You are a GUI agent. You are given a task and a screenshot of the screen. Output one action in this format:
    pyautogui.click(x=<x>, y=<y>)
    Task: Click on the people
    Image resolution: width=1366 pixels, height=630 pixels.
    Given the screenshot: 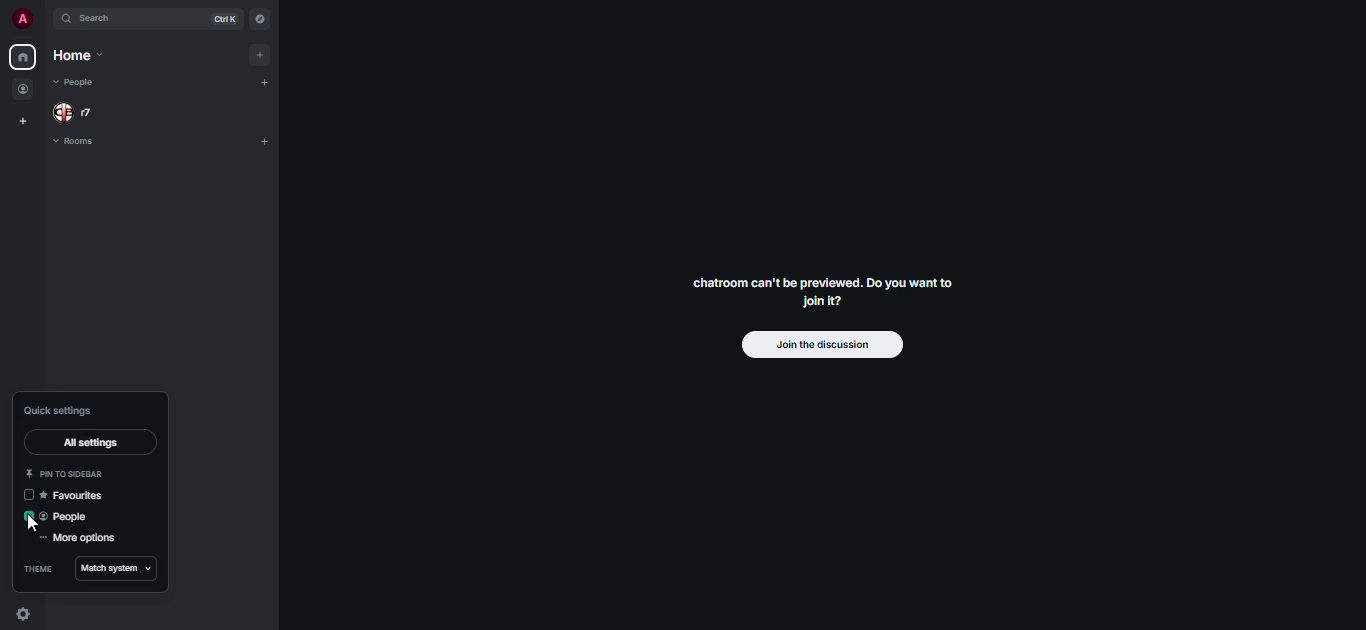 What is the action you would take?
    pyautogui.click(x=71, y=518)
    